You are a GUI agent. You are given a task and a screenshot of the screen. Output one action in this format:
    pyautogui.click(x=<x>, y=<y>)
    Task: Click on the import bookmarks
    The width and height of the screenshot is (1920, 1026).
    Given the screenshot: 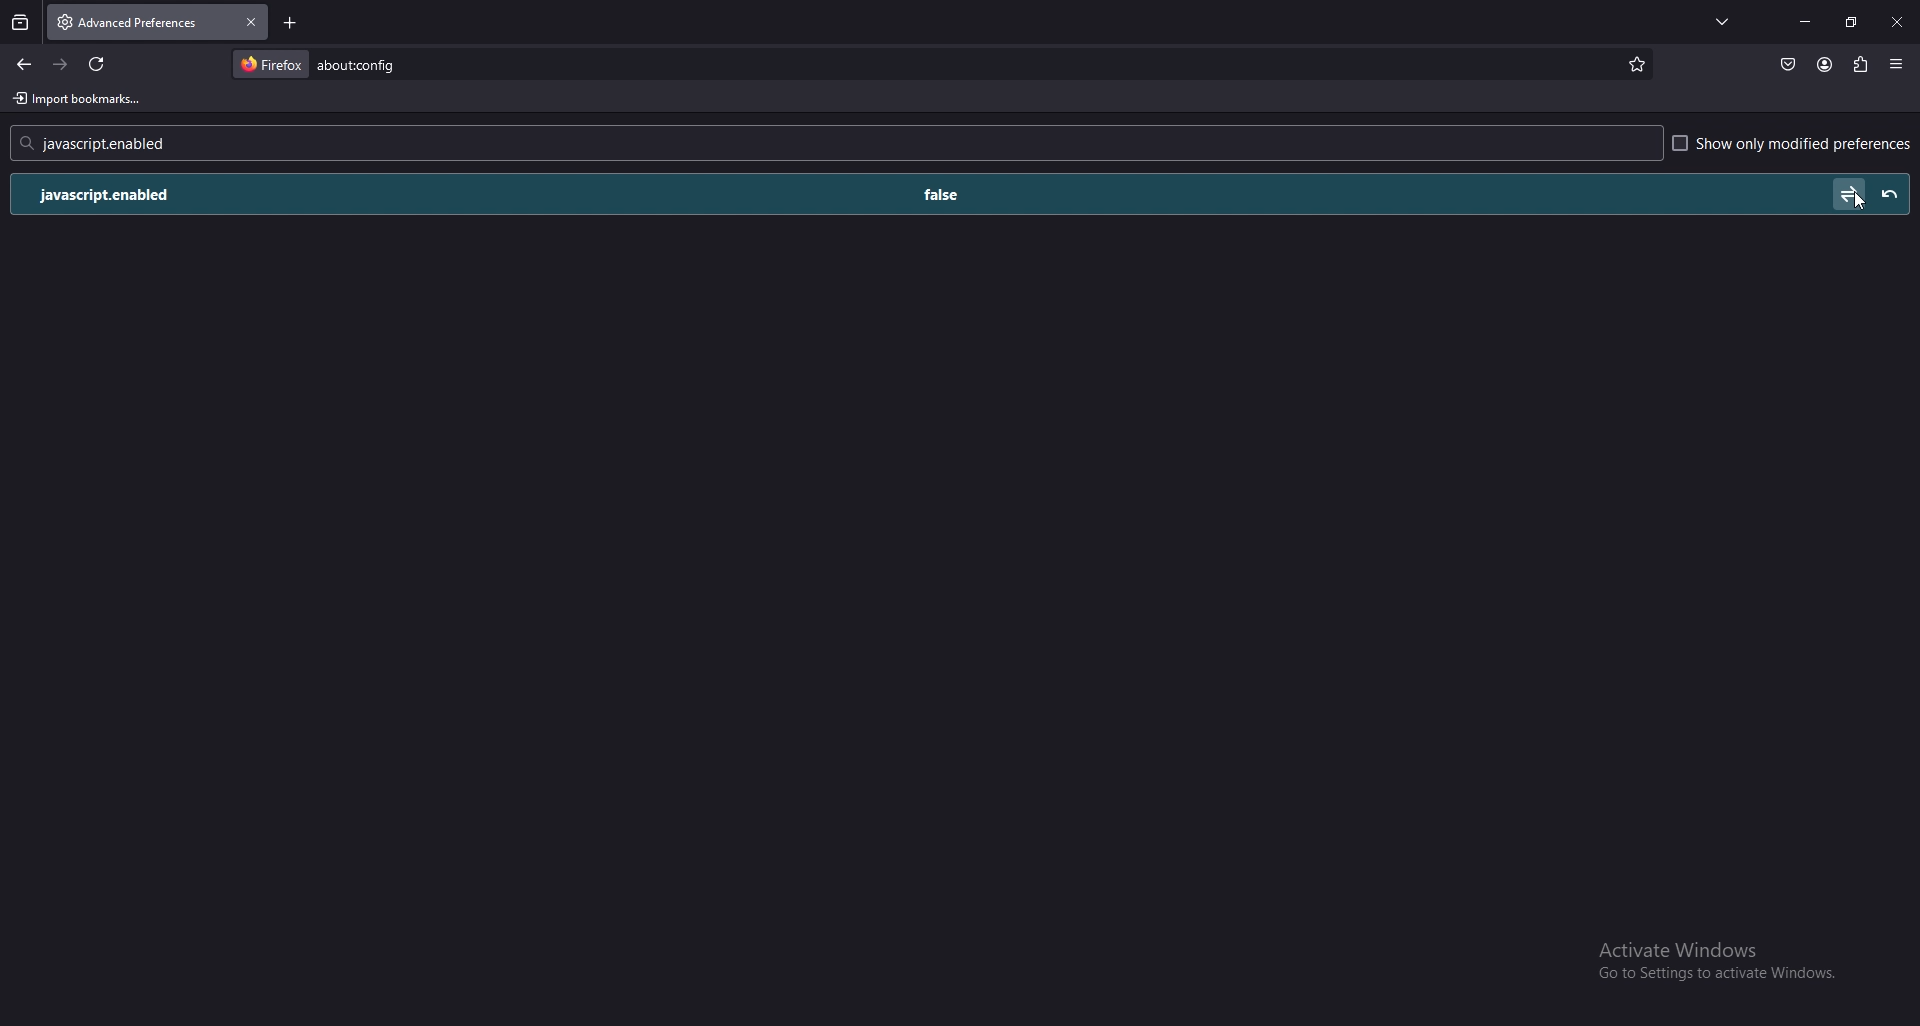 What is the action you would take?
    pyautogui.click(x=82, y=99)
    